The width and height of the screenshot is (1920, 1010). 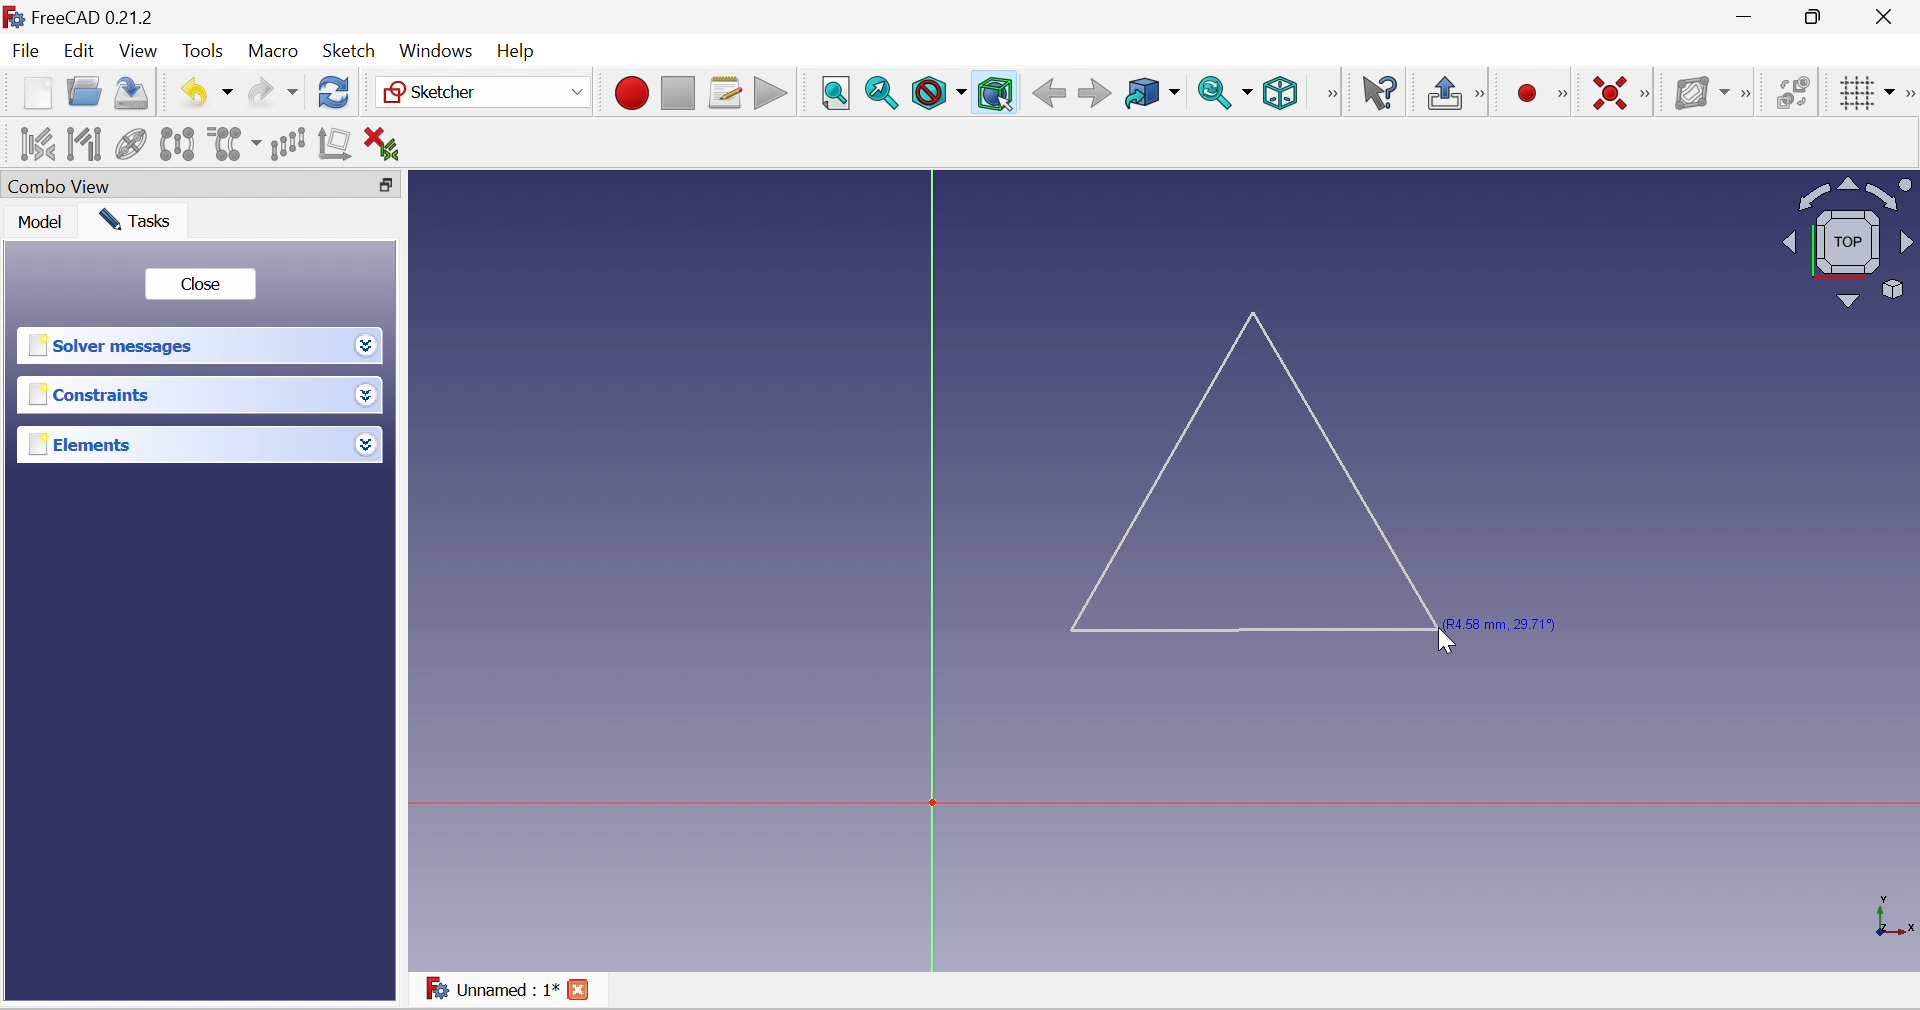 I want to click on Tasks, so click(x=135, y=221).